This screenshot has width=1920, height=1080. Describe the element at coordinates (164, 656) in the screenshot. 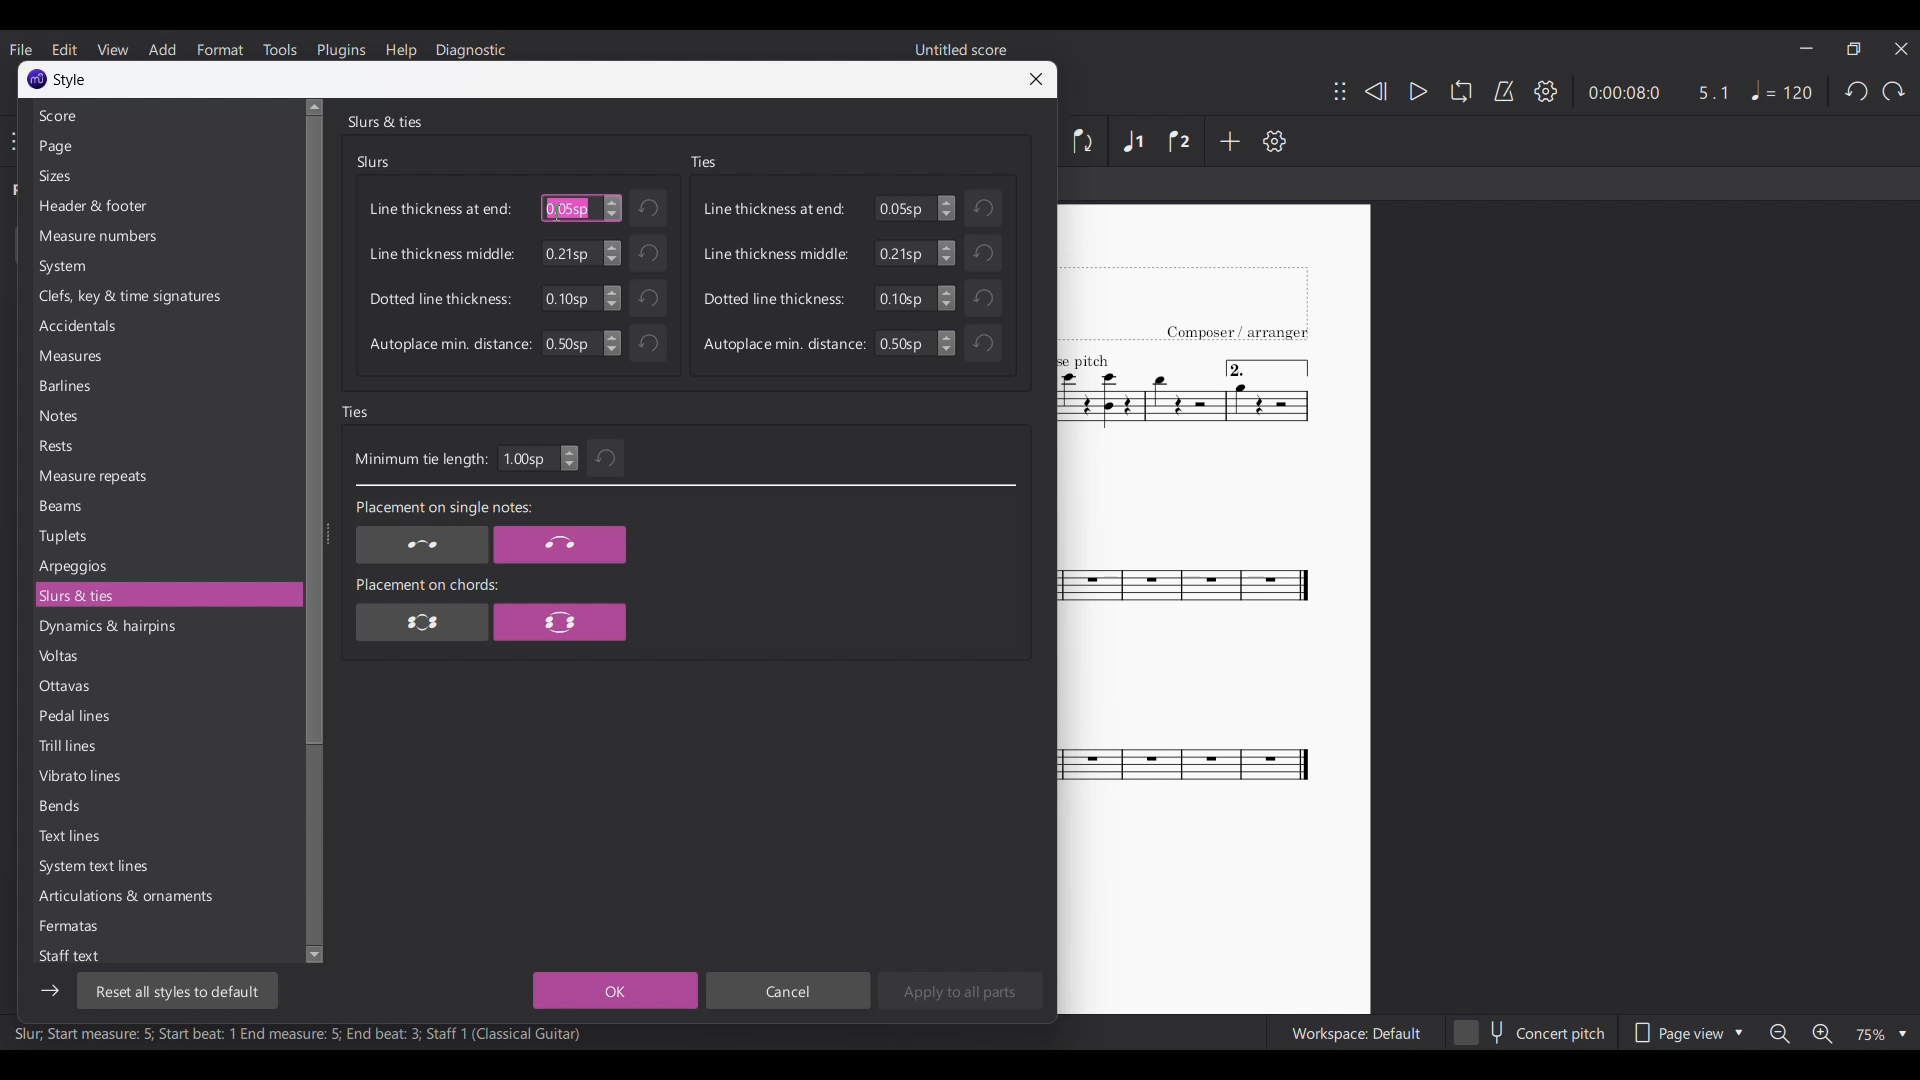

I see `Voltas` at that location.